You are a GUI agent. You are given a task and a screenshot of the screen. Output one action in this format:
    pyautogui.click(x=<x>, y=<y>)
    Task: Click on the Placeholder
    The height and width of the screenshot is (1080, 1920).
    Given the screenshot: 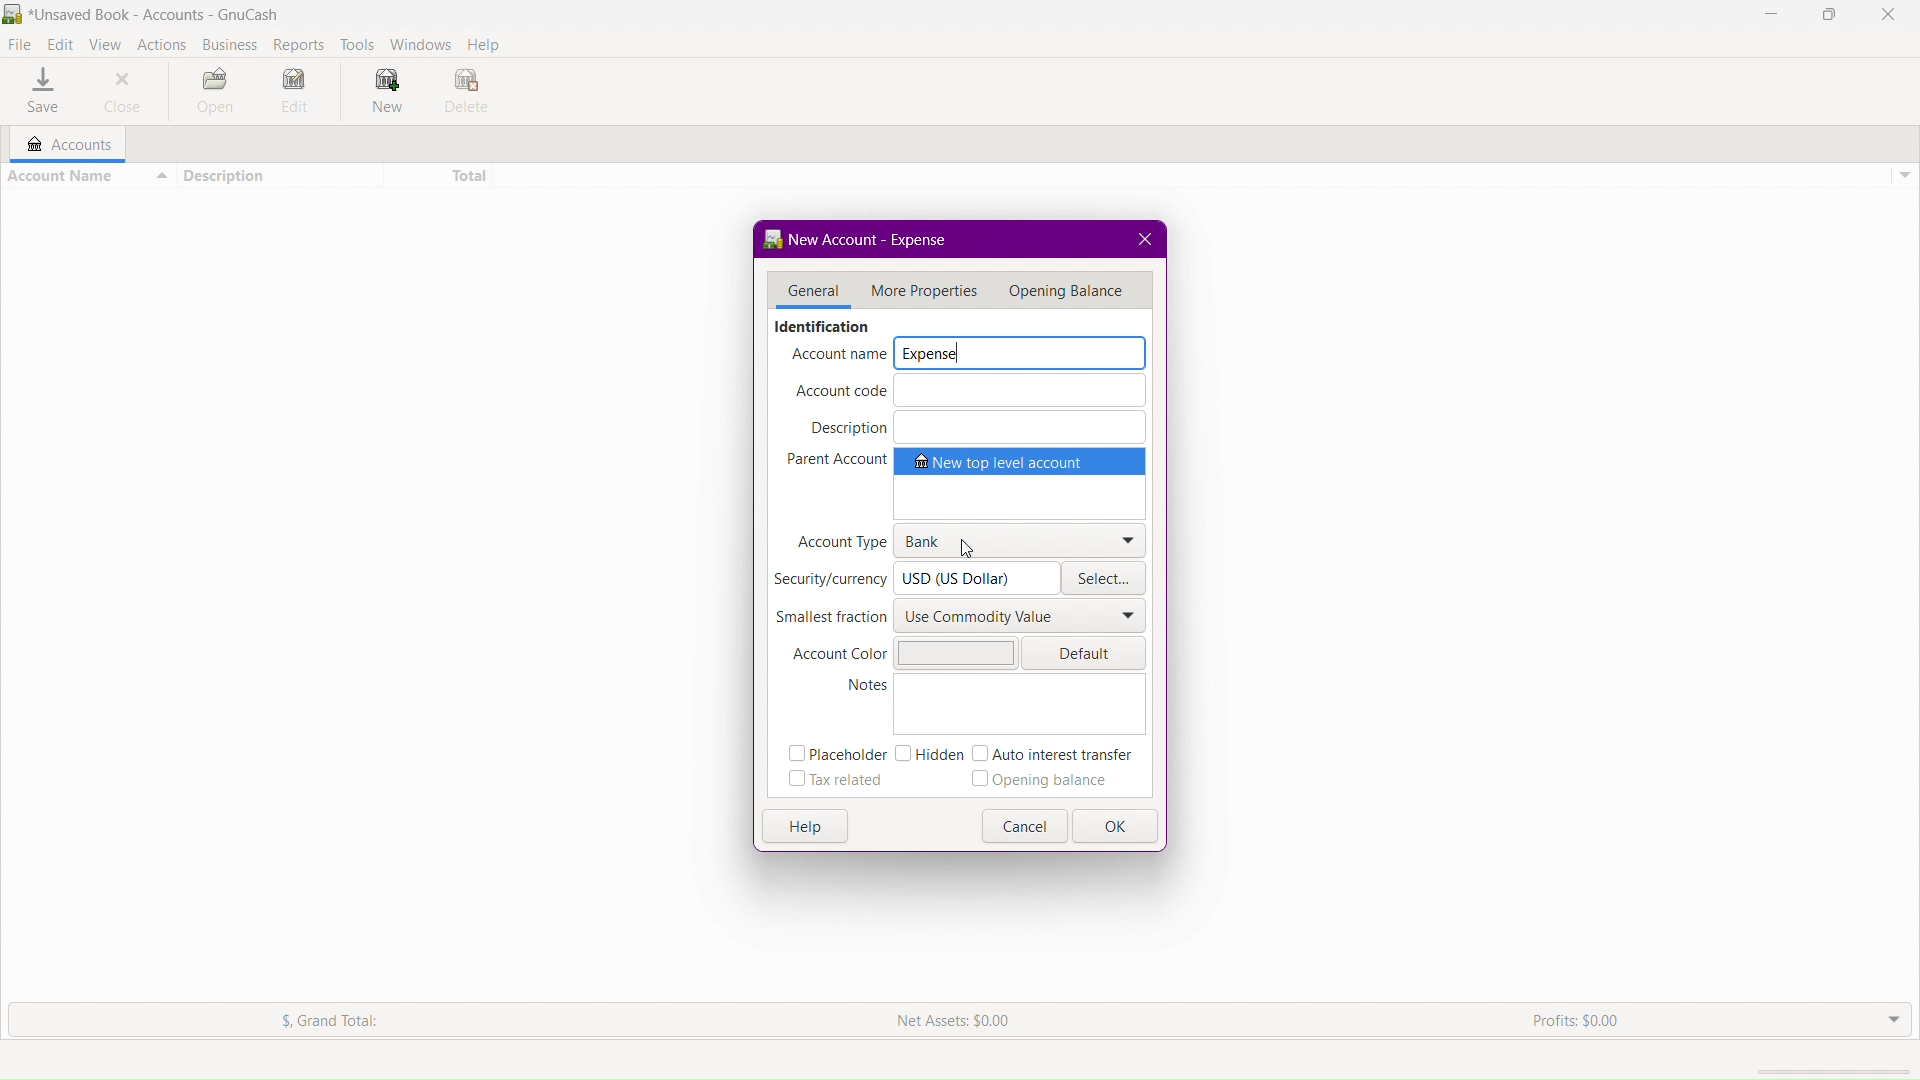 What is the action you would take?
    pyautogui.click(x=833, y=756)
    